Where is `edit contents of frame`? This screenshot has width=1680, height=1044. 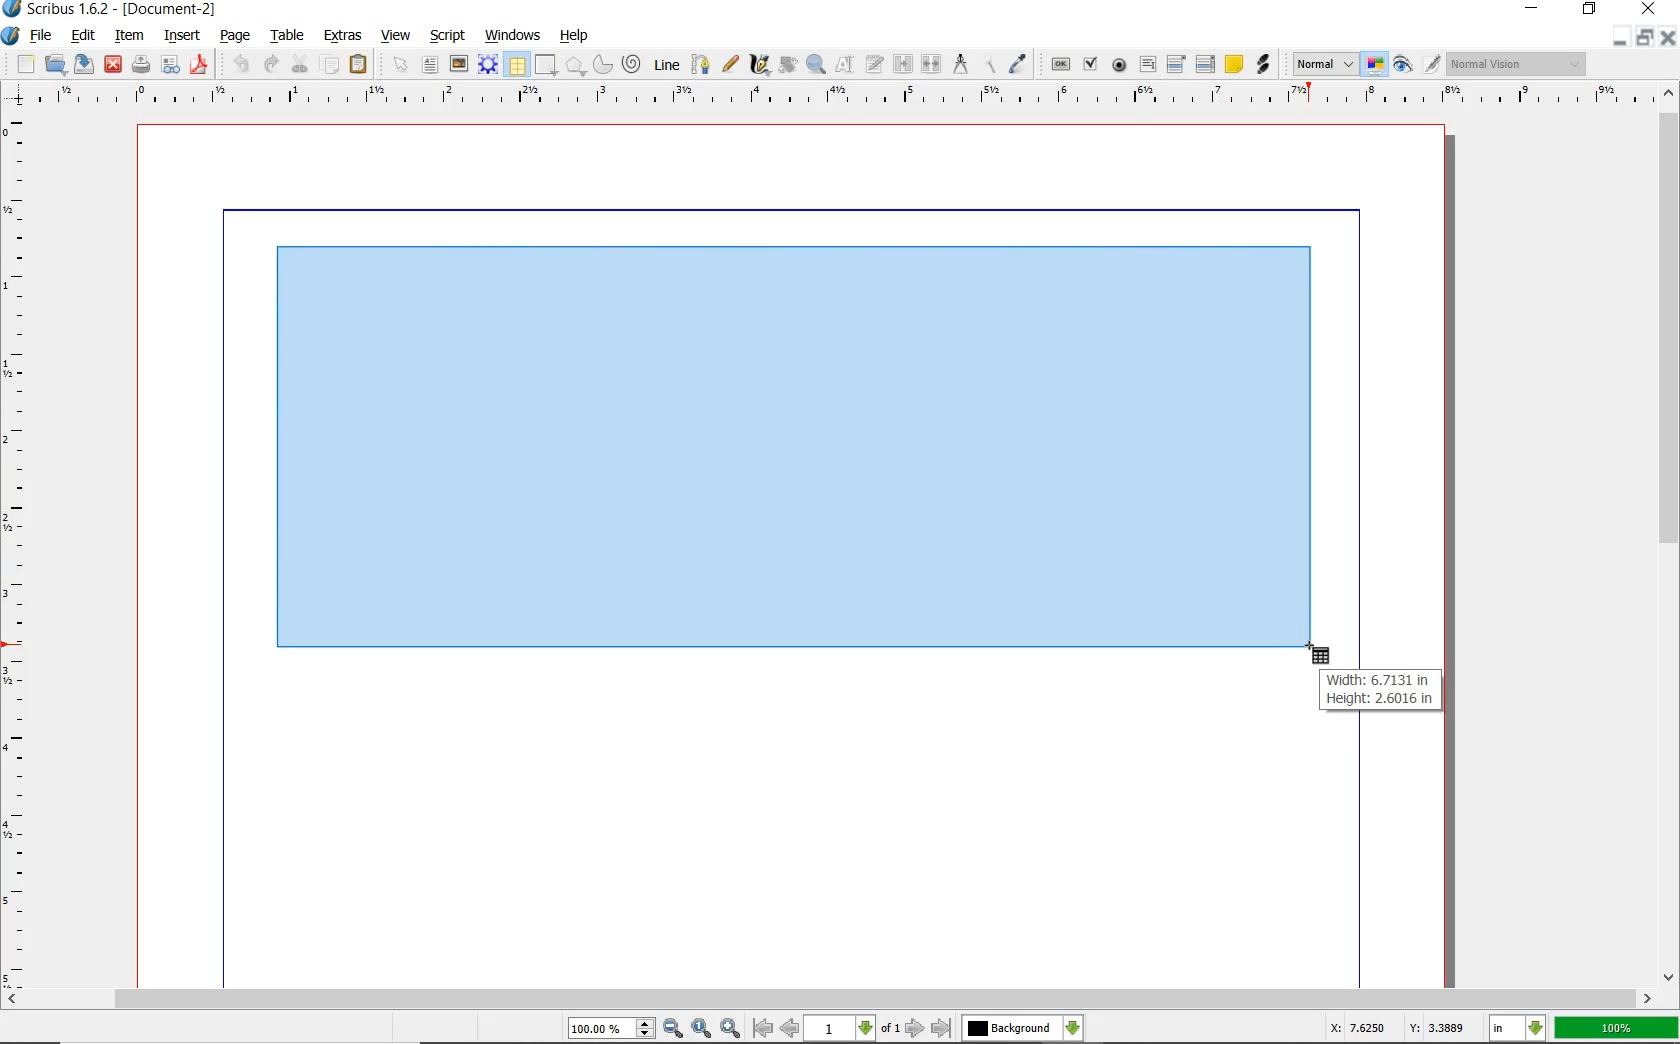 edit contents of frame is located at coordinates (841, 66).